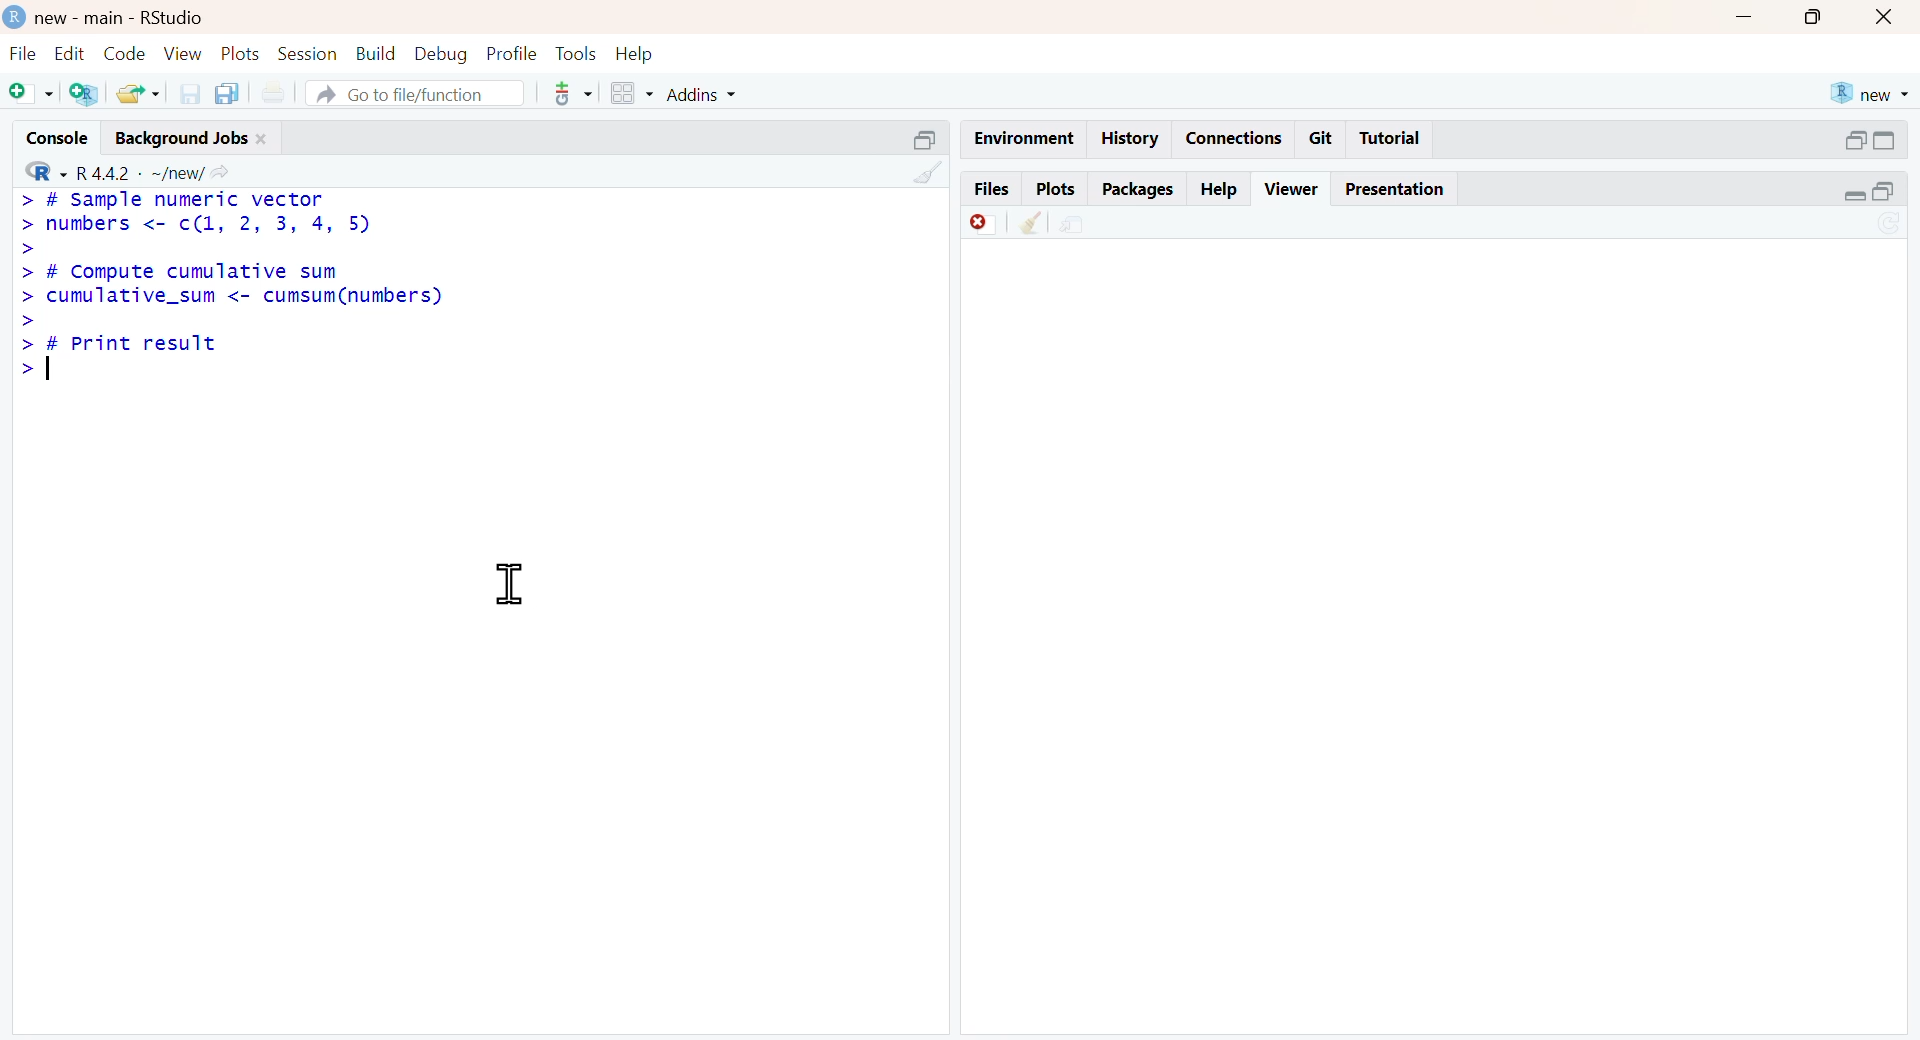 This screenshot has width=1920, height=1040. Describe the element at coordinates (1890, 224) in the screenshot. I see `sync` at that location.